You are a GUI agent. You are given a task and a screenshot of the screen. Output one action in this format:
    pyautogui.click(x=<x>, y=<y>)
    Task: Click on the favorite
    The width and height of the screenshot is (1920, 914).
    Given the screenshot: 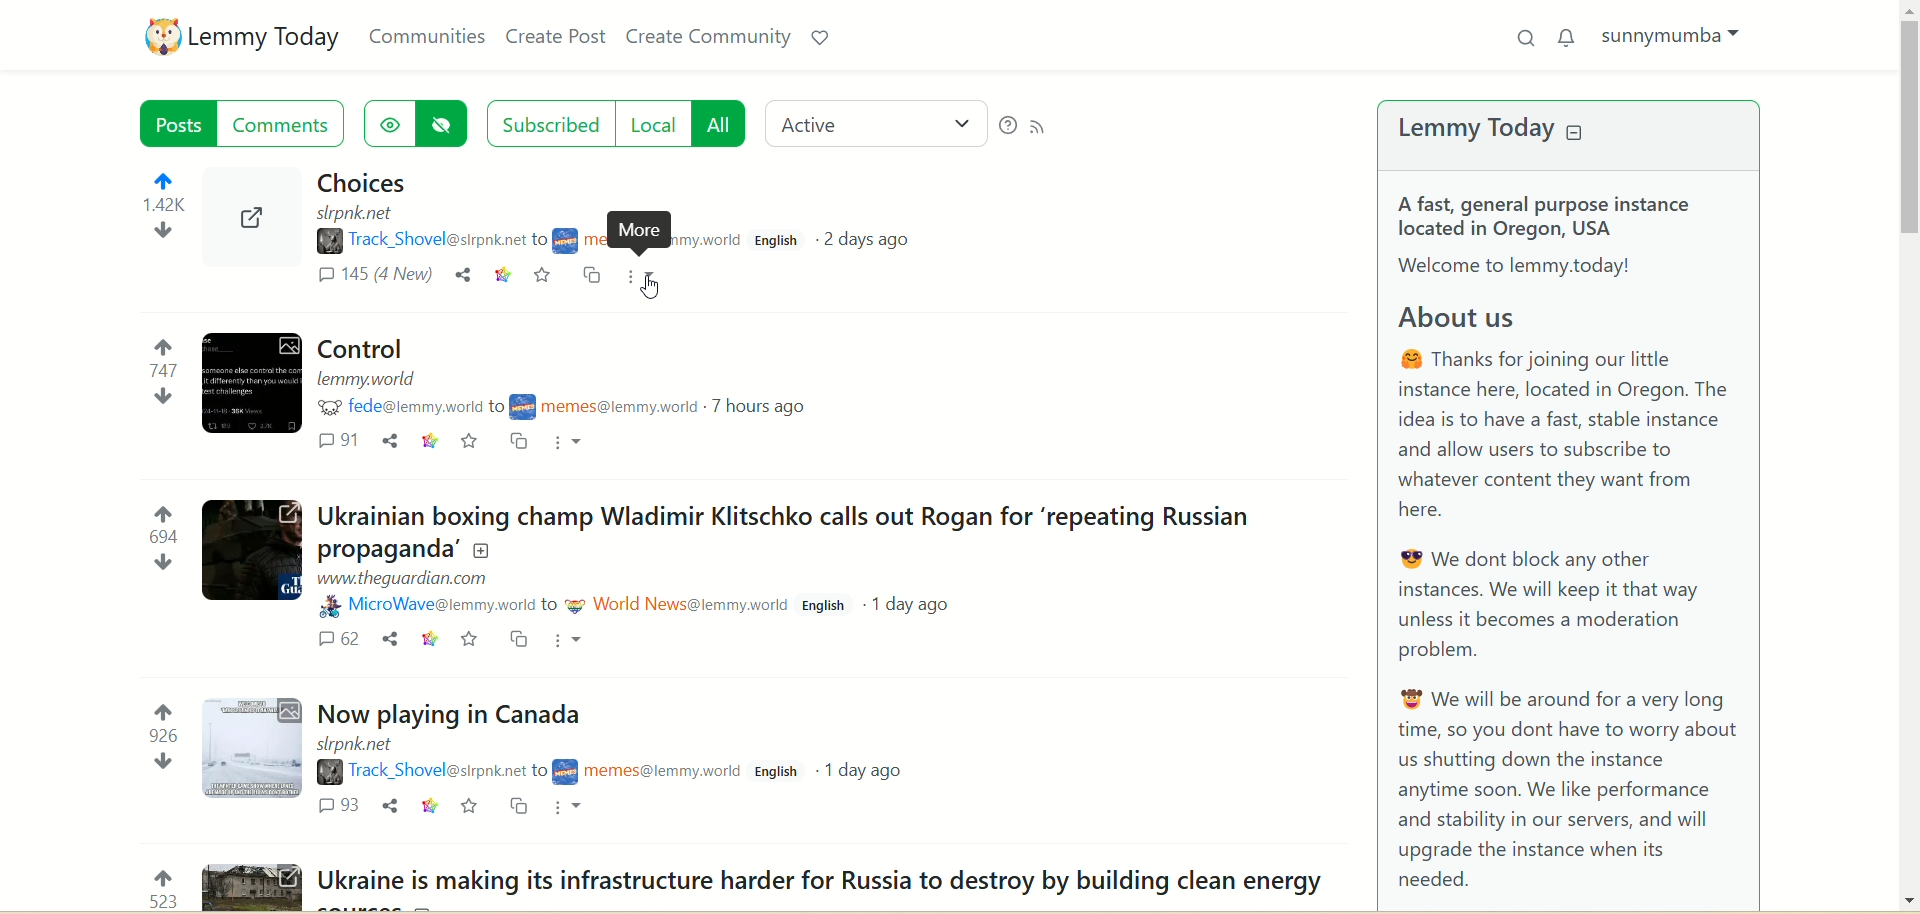 What is the action you would take?
    pyautogui.click(x=470, y=640)
    